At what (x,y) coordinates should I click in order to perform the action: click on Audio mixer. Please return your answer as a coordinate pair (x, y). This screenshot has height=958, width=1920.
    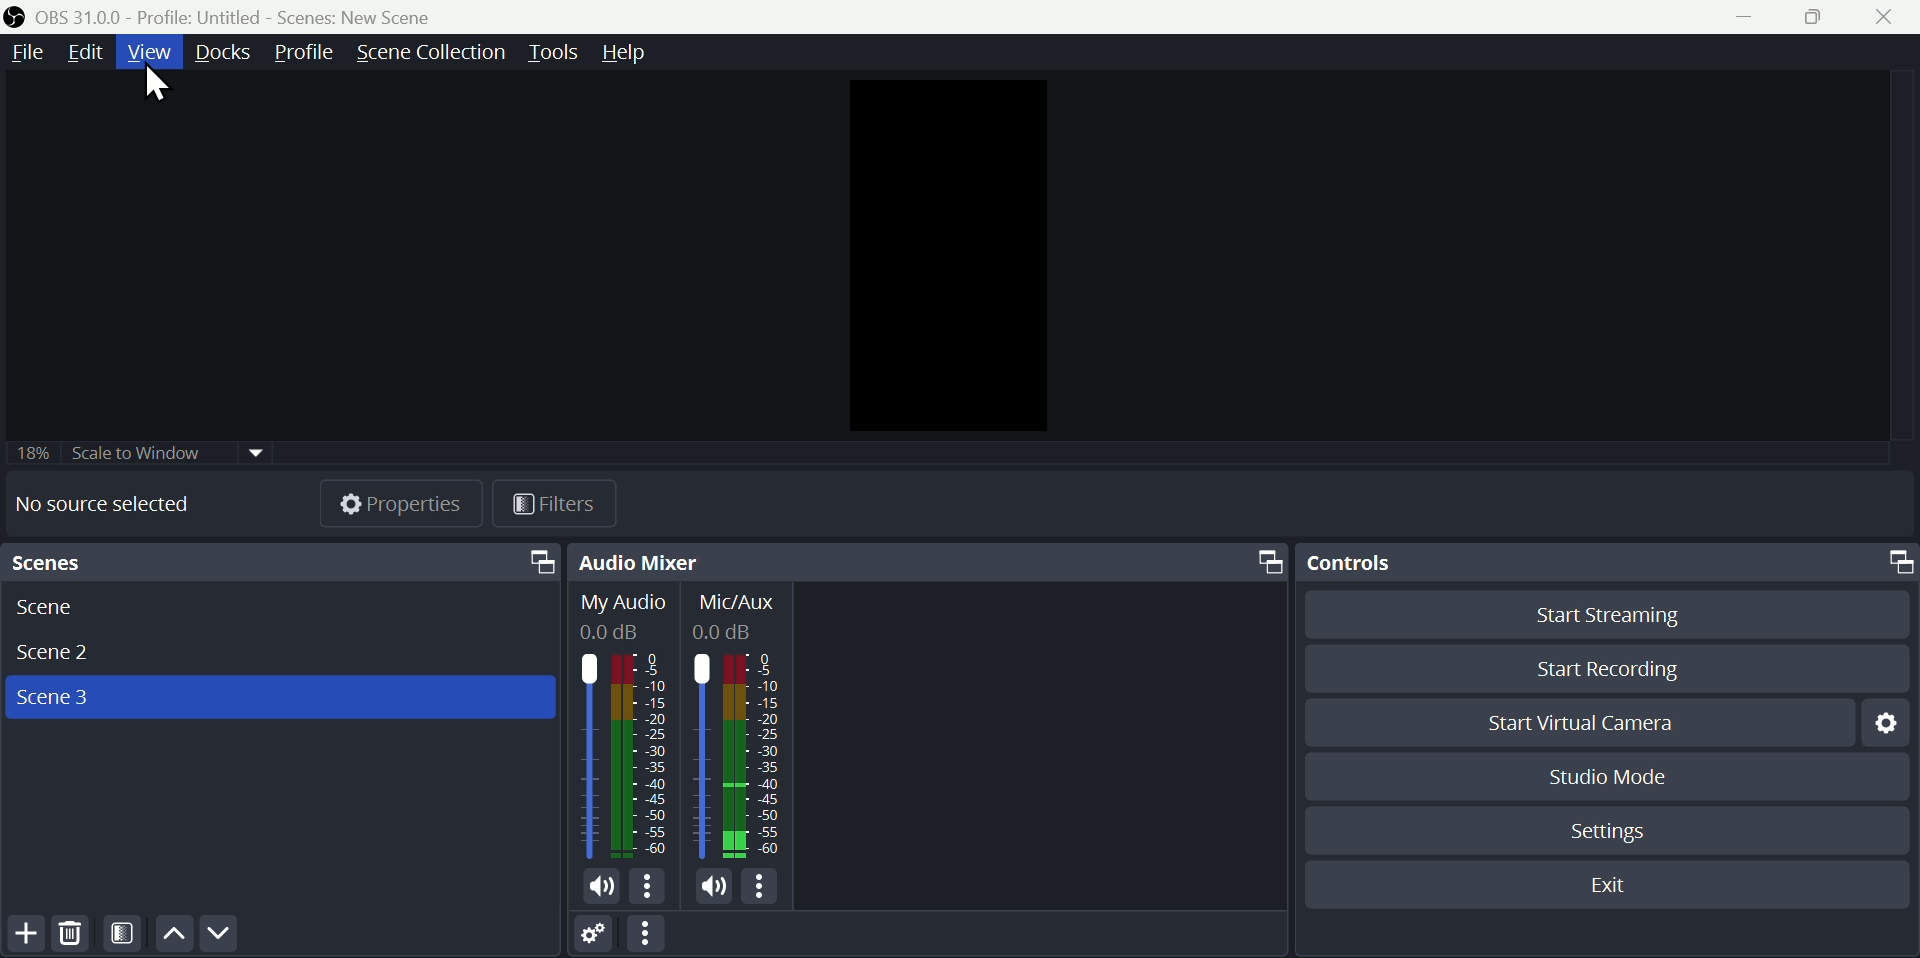
    Looking at the image, I should click on (930, 562).